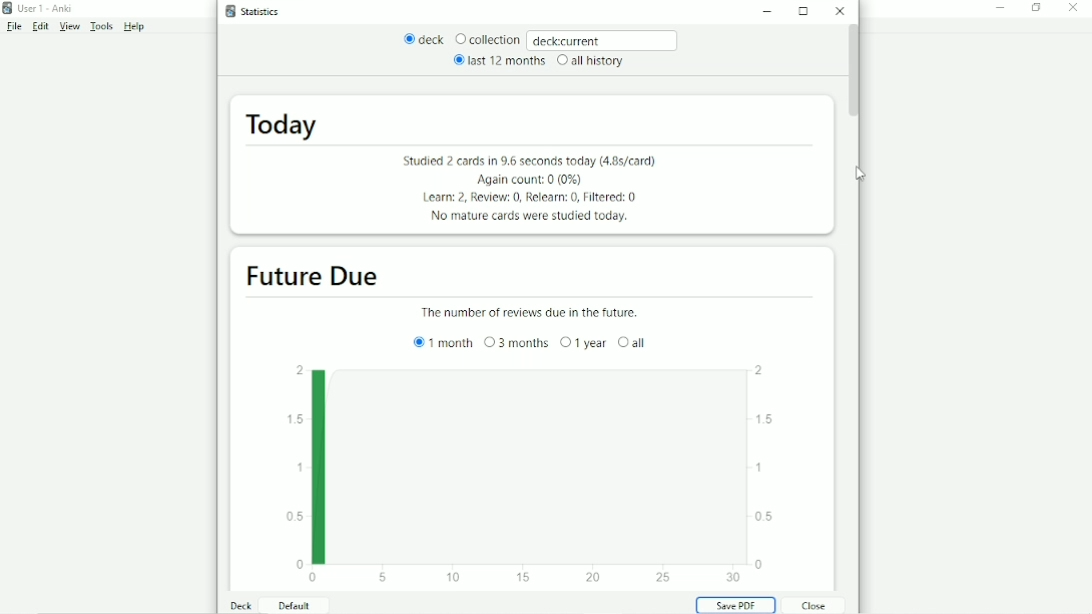 The width and height of the screenshot is (1092, 614). What do you see at coordinates (583, 343) in the screenshot?
I see `1 year` at bounding box center [583, 343].